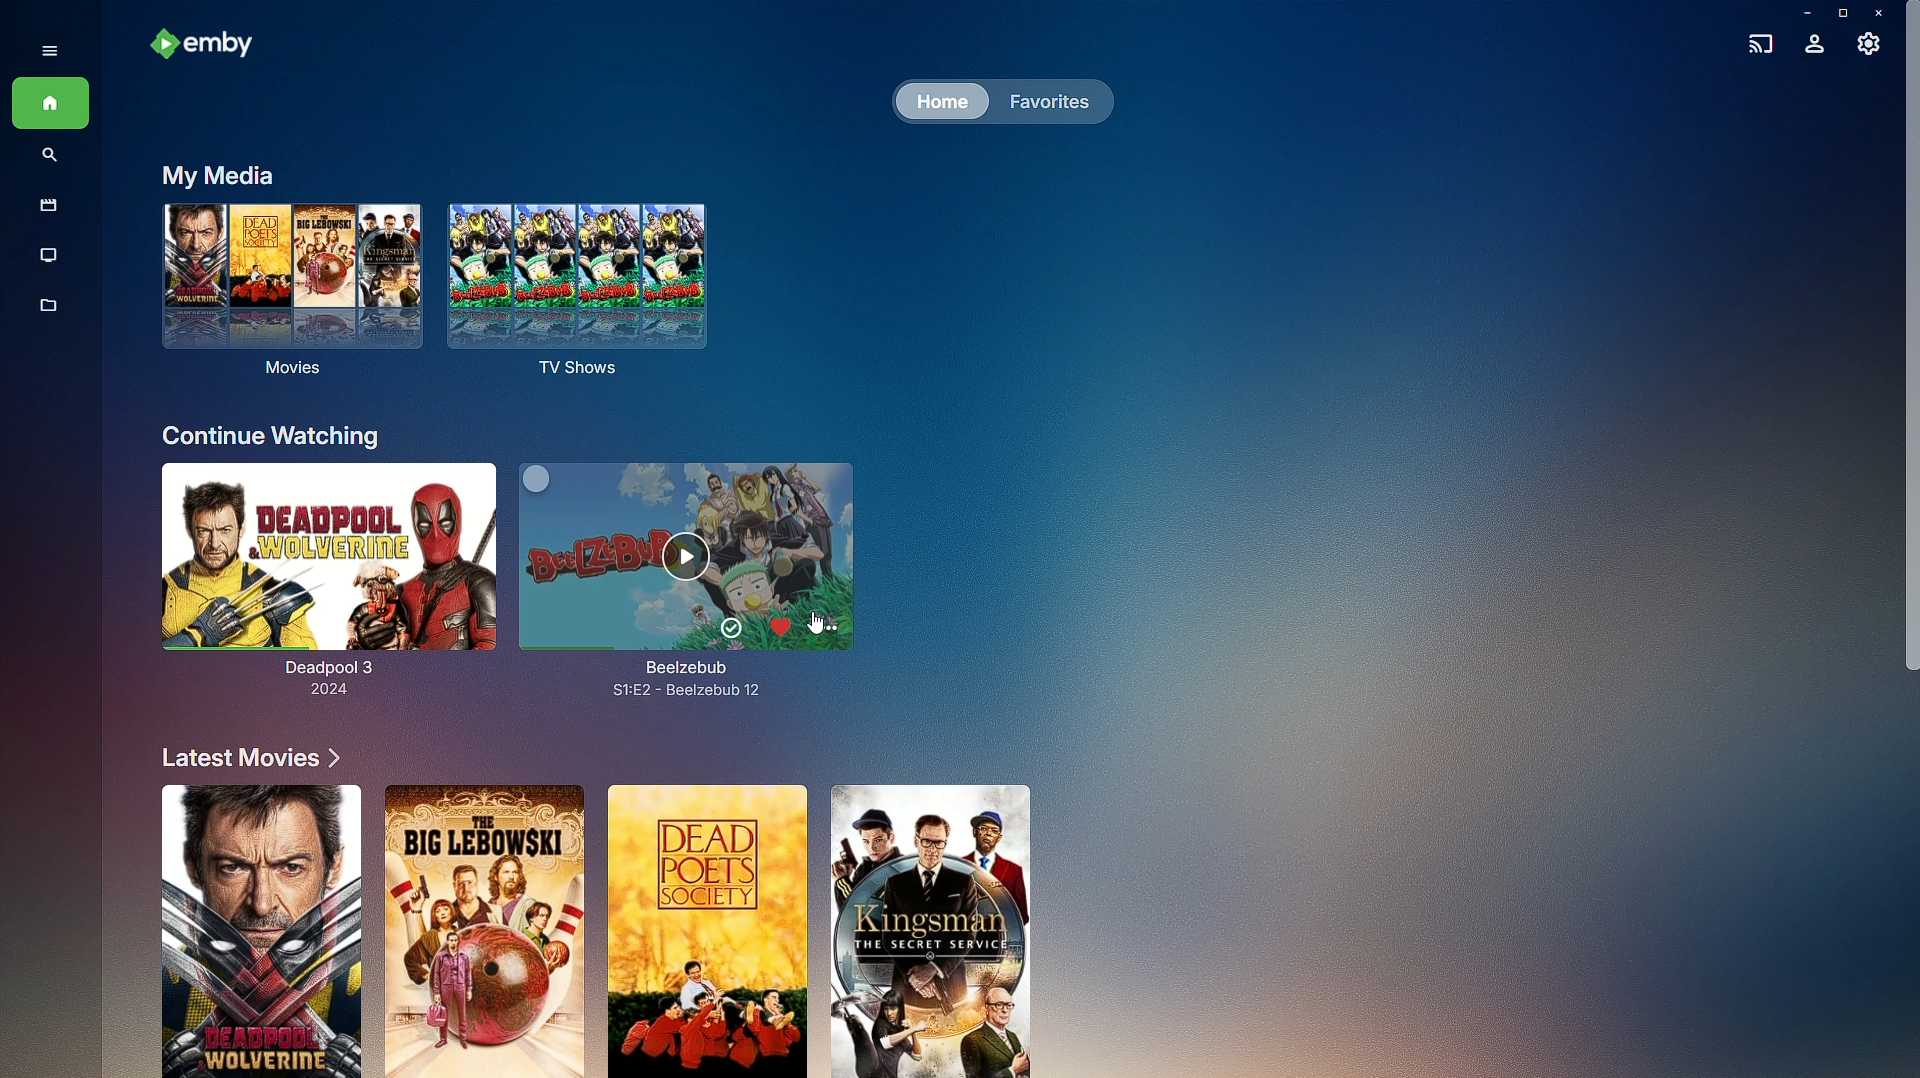 This screenshot has width=1920, height=1078. Describe the element at coordinates (318, 585) in the screenshot. I see `Deadpool 3` at that location.